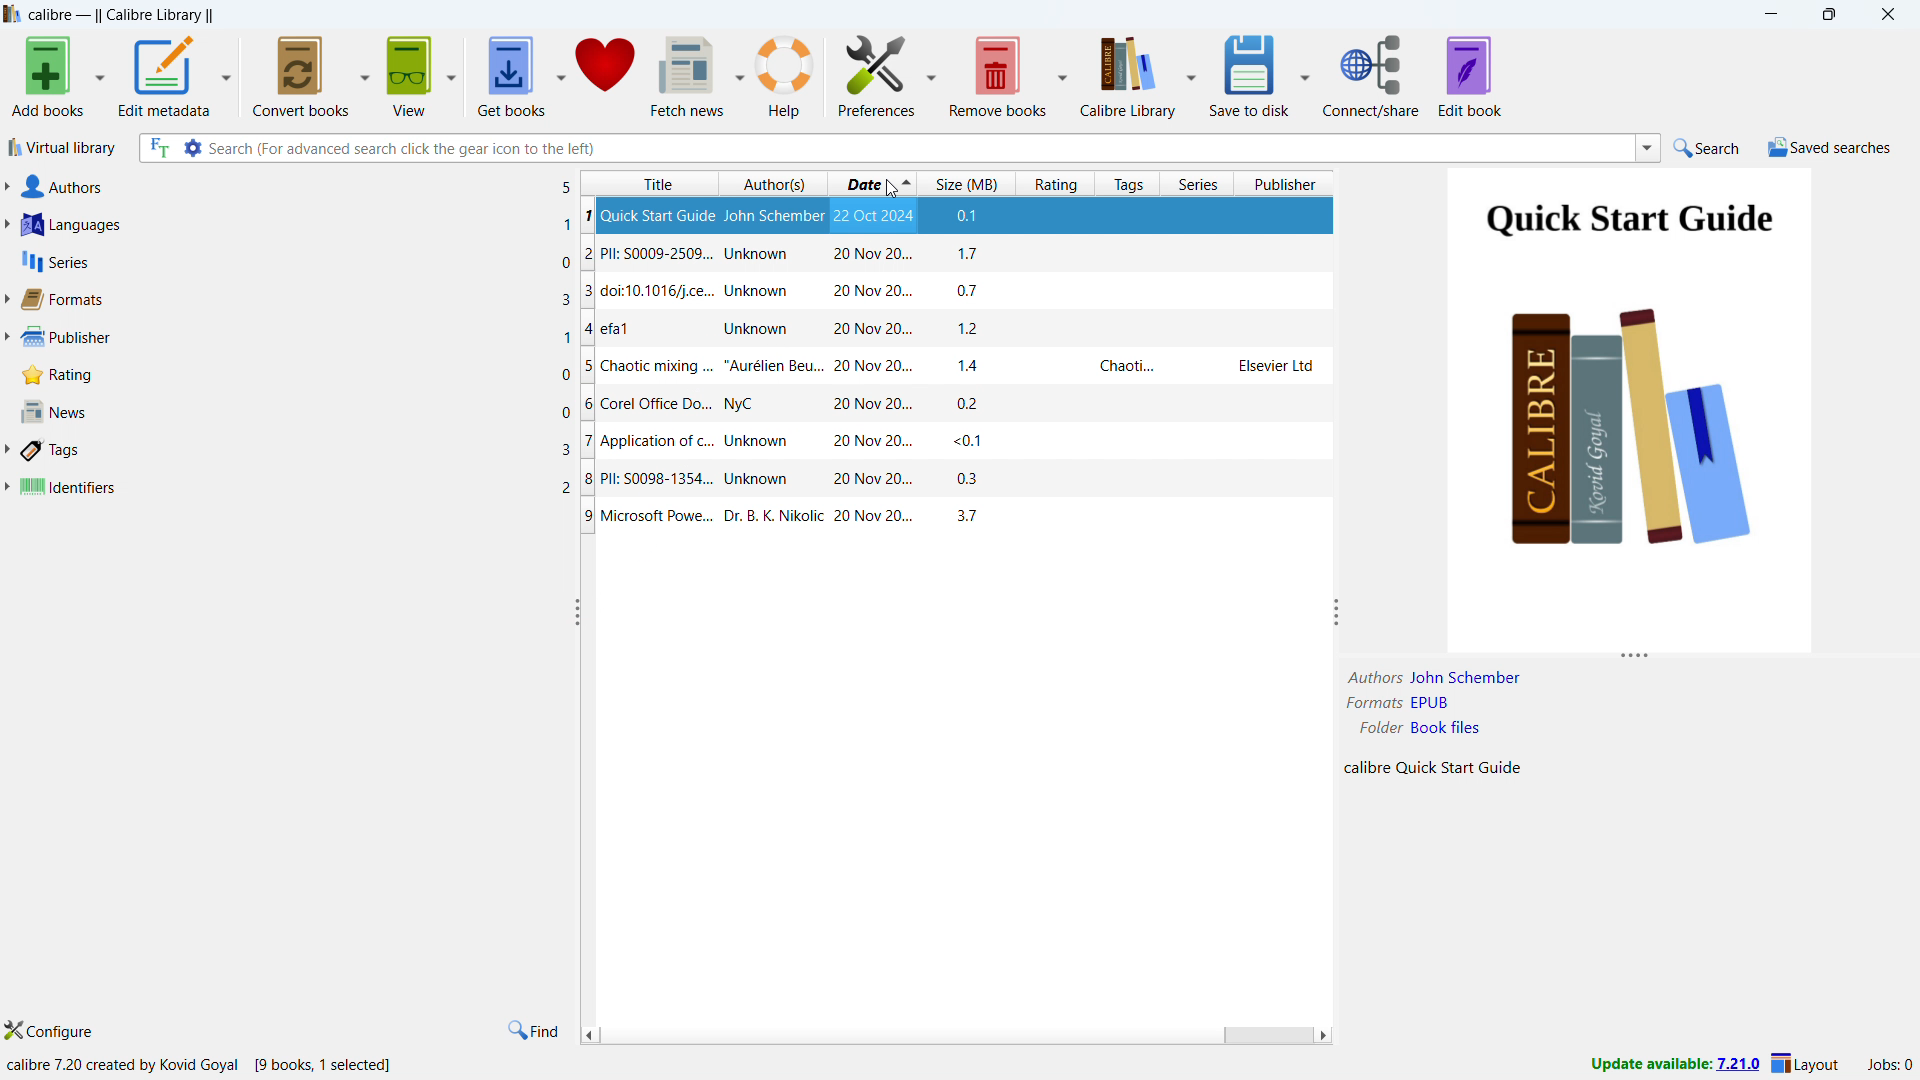 This screenshot has height=1080, width=1920. Describe the element at coordinates (1192, 73) in the screenshot. I see `calibre library options` at that location.